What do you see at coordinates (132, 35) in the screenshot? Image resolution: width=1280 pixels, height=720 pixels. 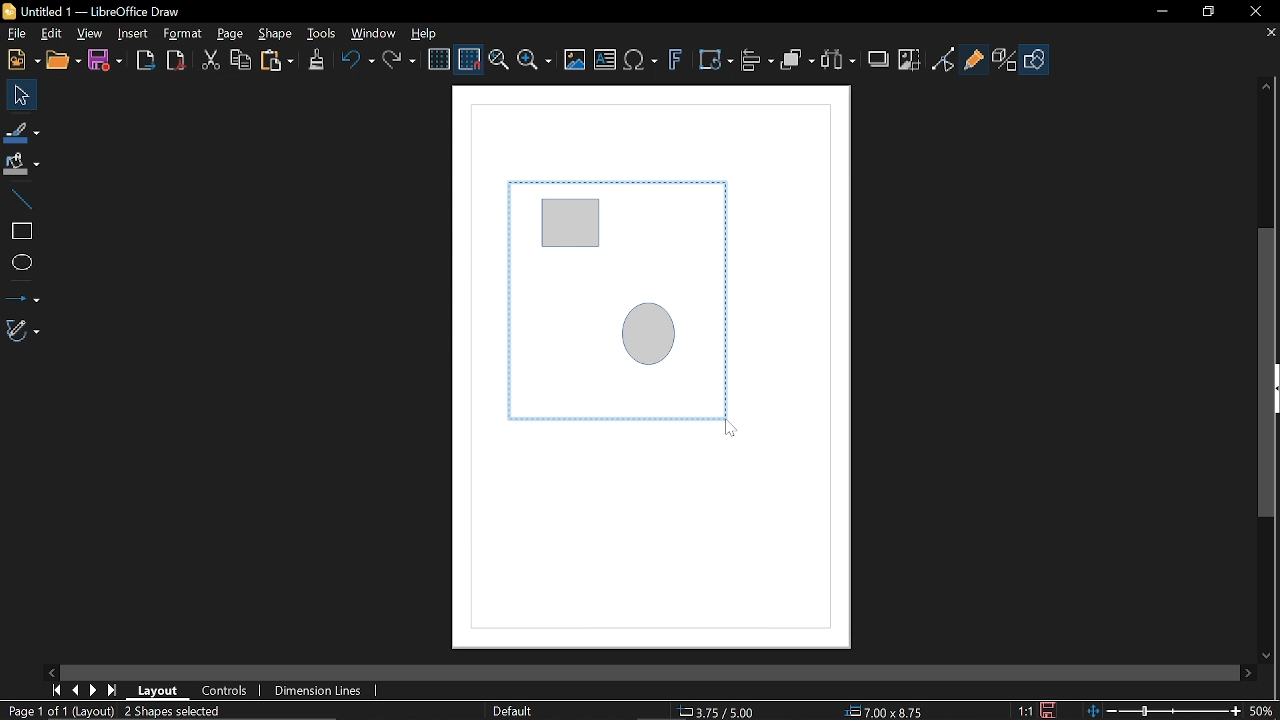 I see `Insert` at bounding box center [132, 35].